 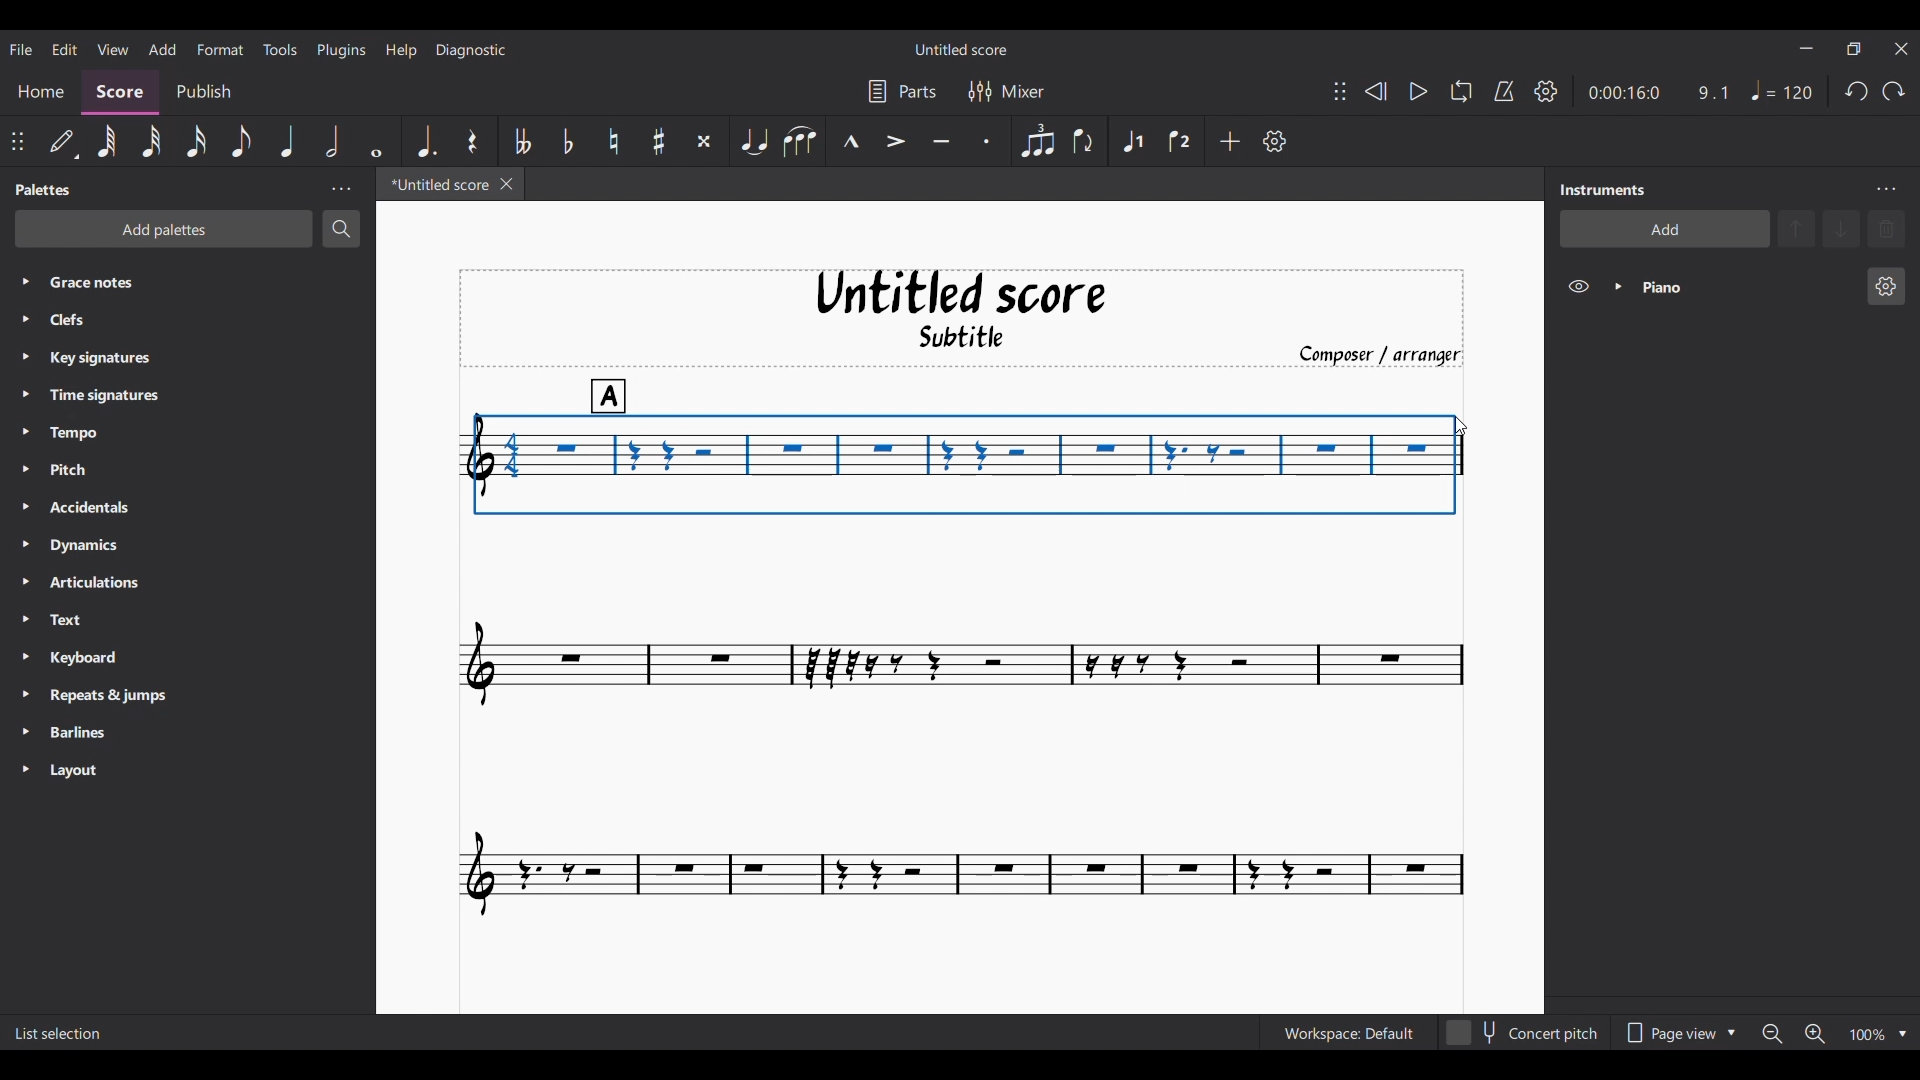 What do you see at coordinates (1546, 90) in the screenshot?
I see `Playback settings` at bounding box center [1546, 90].